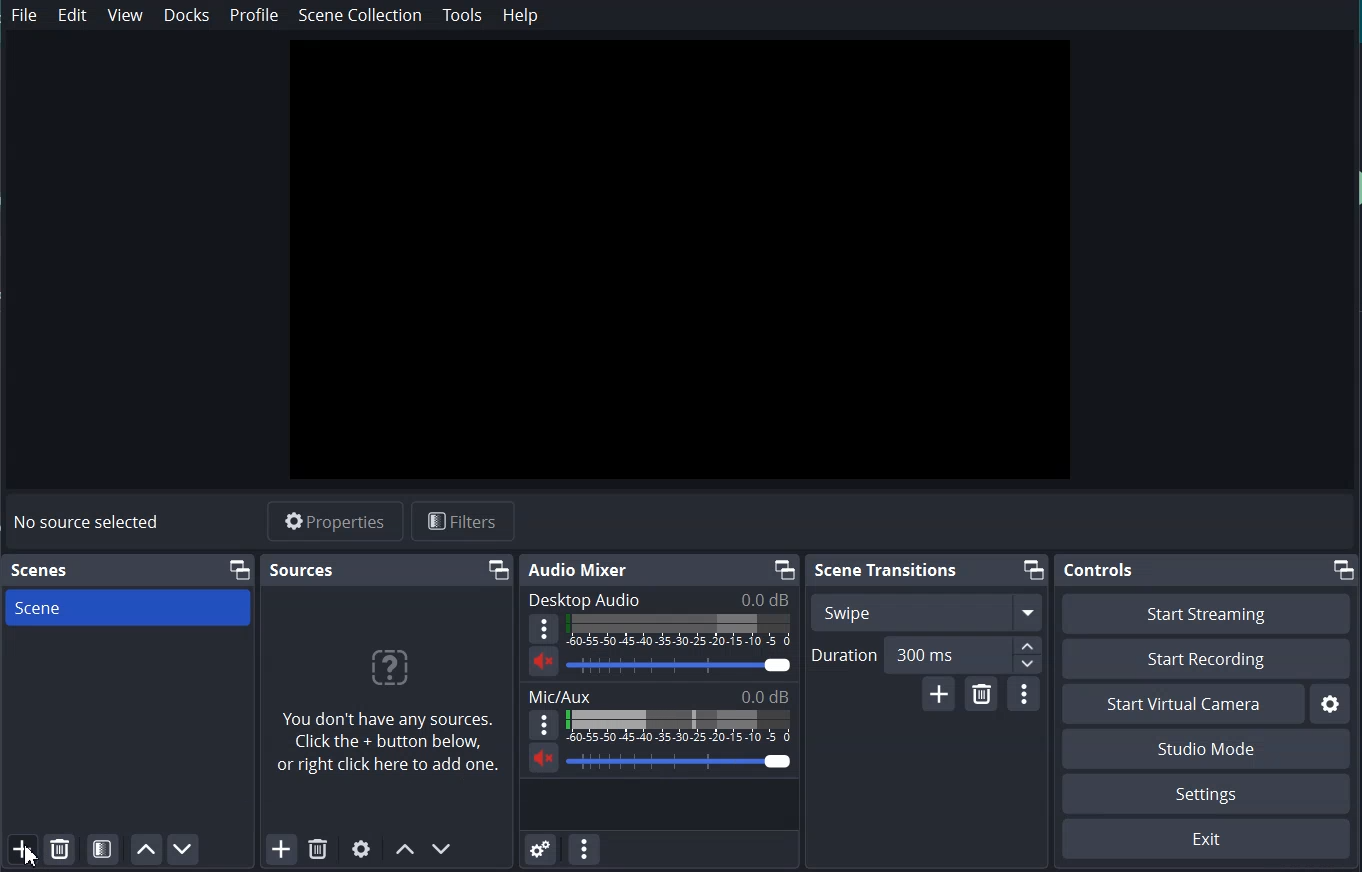 The image size is (1362, 872). What do you see at coordinates (659, 599) in the screenshot?
I see `Text` at bounding box center [659, 599].